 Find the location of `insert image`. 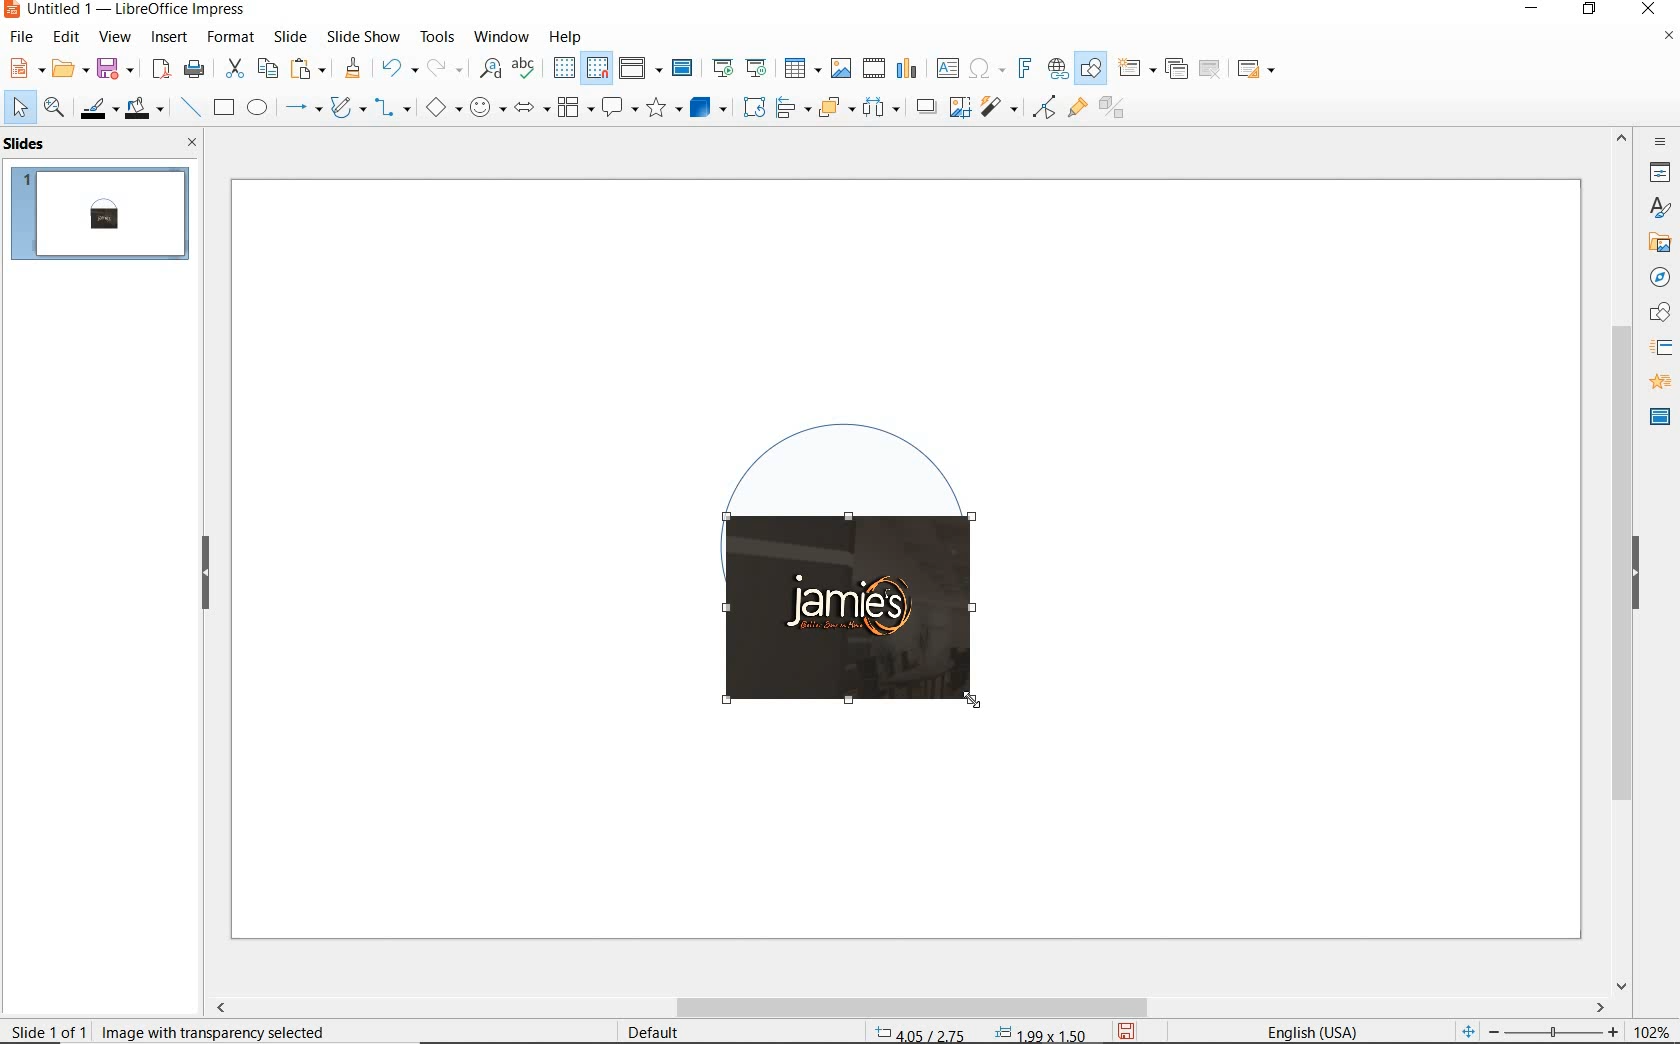

insert image is located at coordinates (840, 68).